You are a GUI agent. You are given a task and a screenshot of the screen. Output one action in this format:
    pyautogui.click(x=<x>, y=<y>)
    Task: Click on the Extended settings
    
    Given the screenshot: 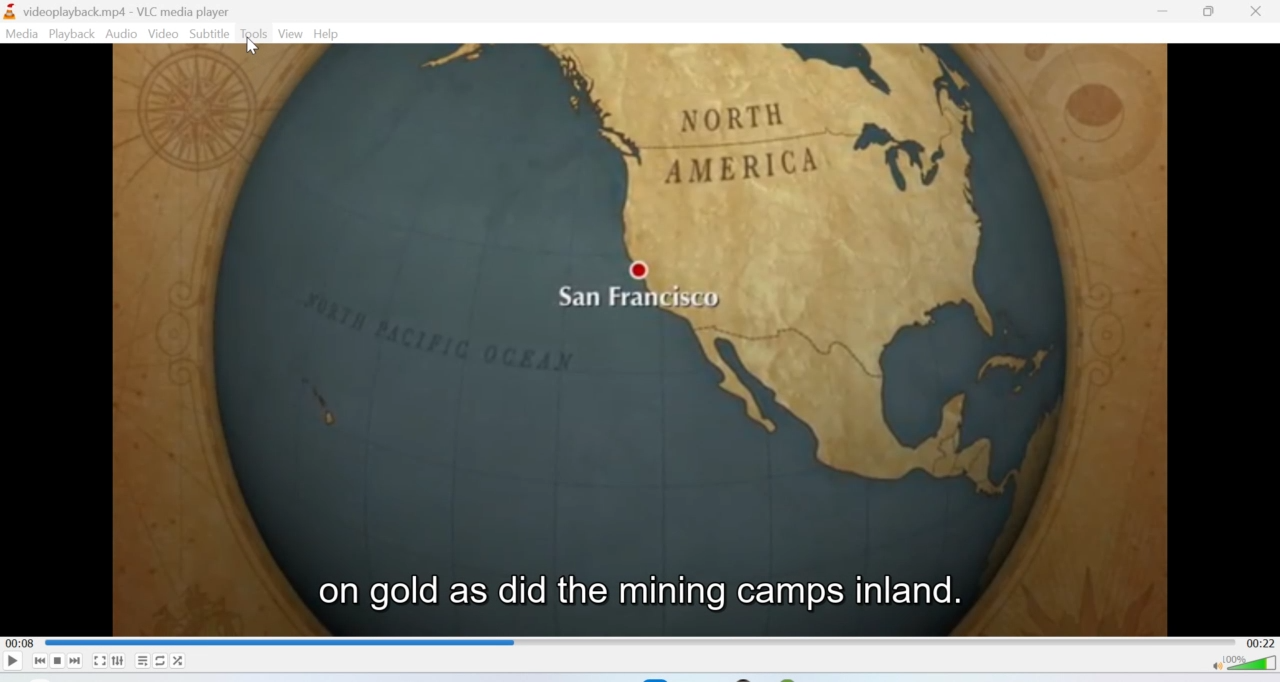 What is the action you would take?
    pyautogui.click(x=118, y=661)
    